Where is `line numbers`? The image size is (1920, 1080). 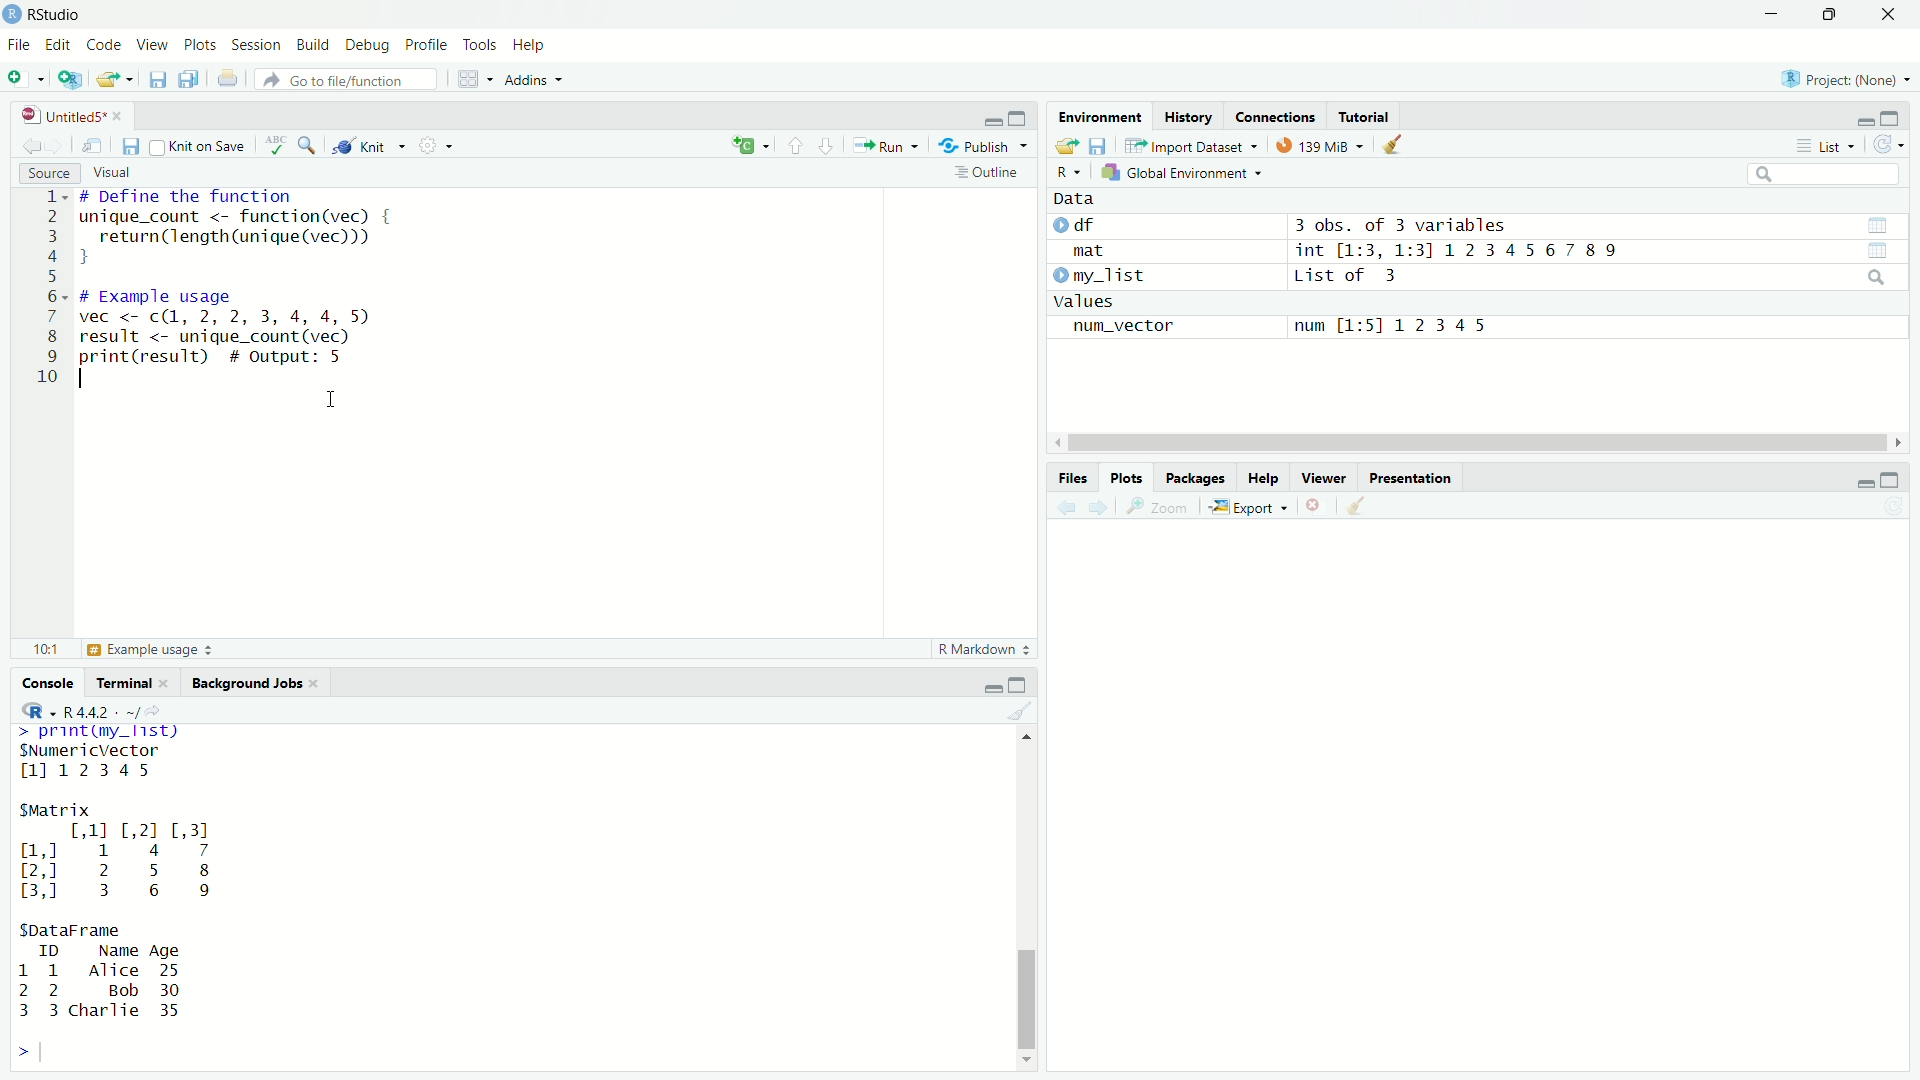 line numbers is located at coordinates (49, 289).